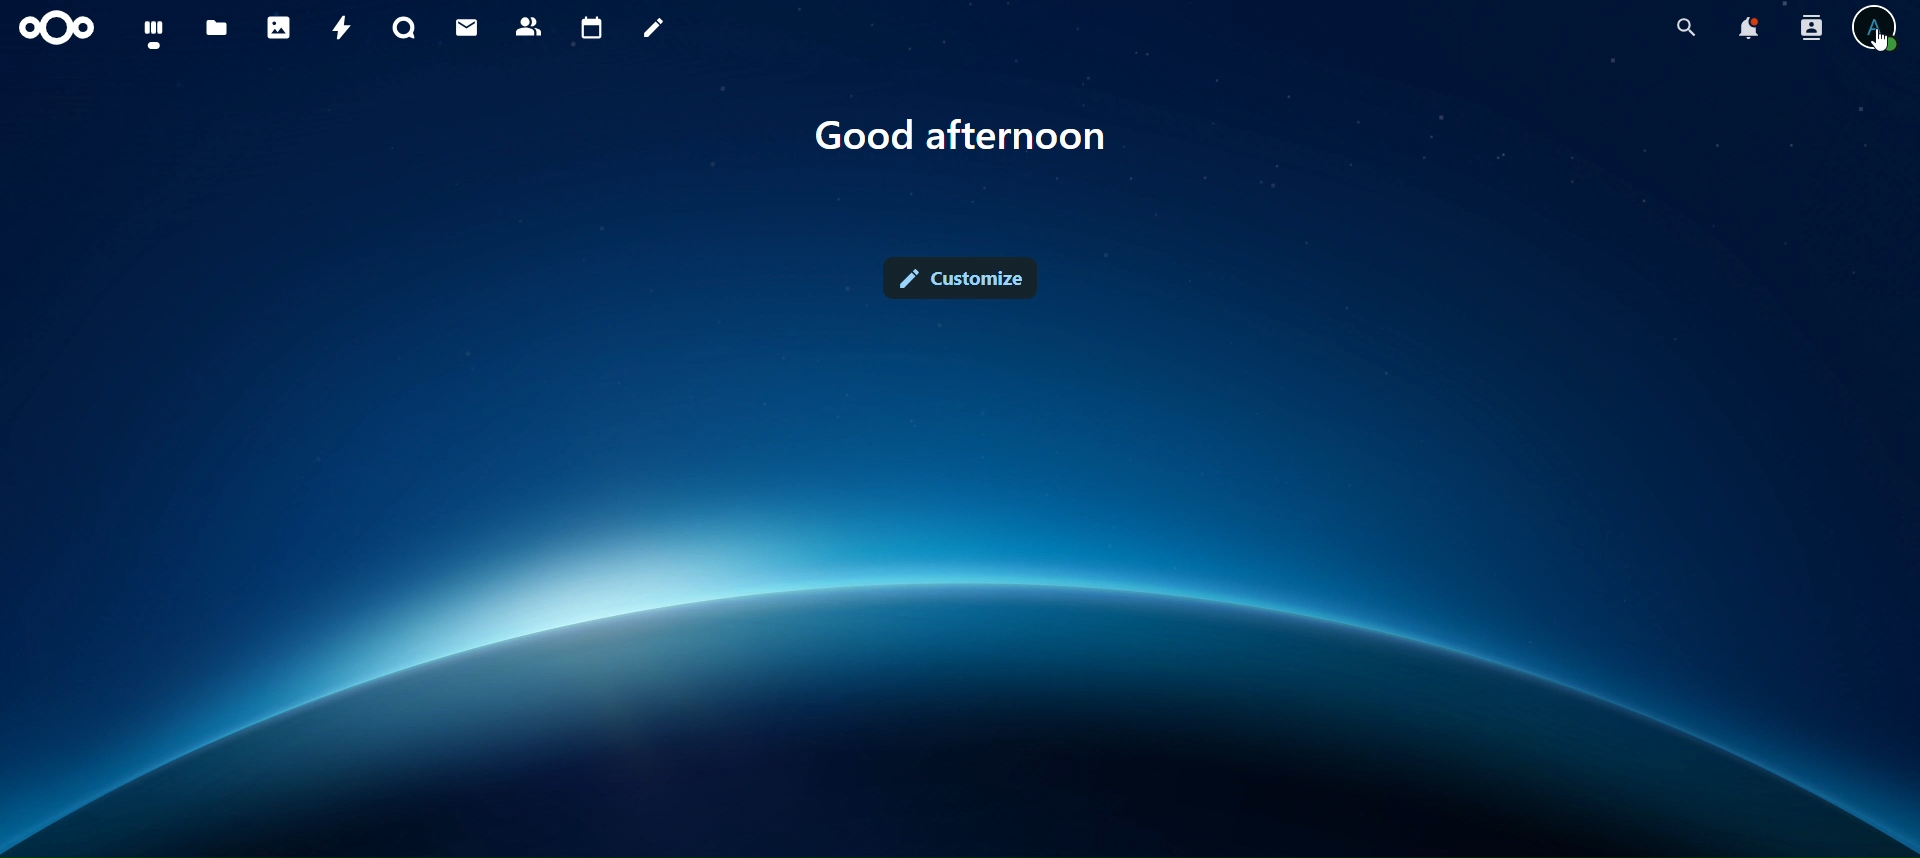  What do you see at coordinates (1684, 28) in the screenshot?
I see `search` at bounding box center [1684, 28].